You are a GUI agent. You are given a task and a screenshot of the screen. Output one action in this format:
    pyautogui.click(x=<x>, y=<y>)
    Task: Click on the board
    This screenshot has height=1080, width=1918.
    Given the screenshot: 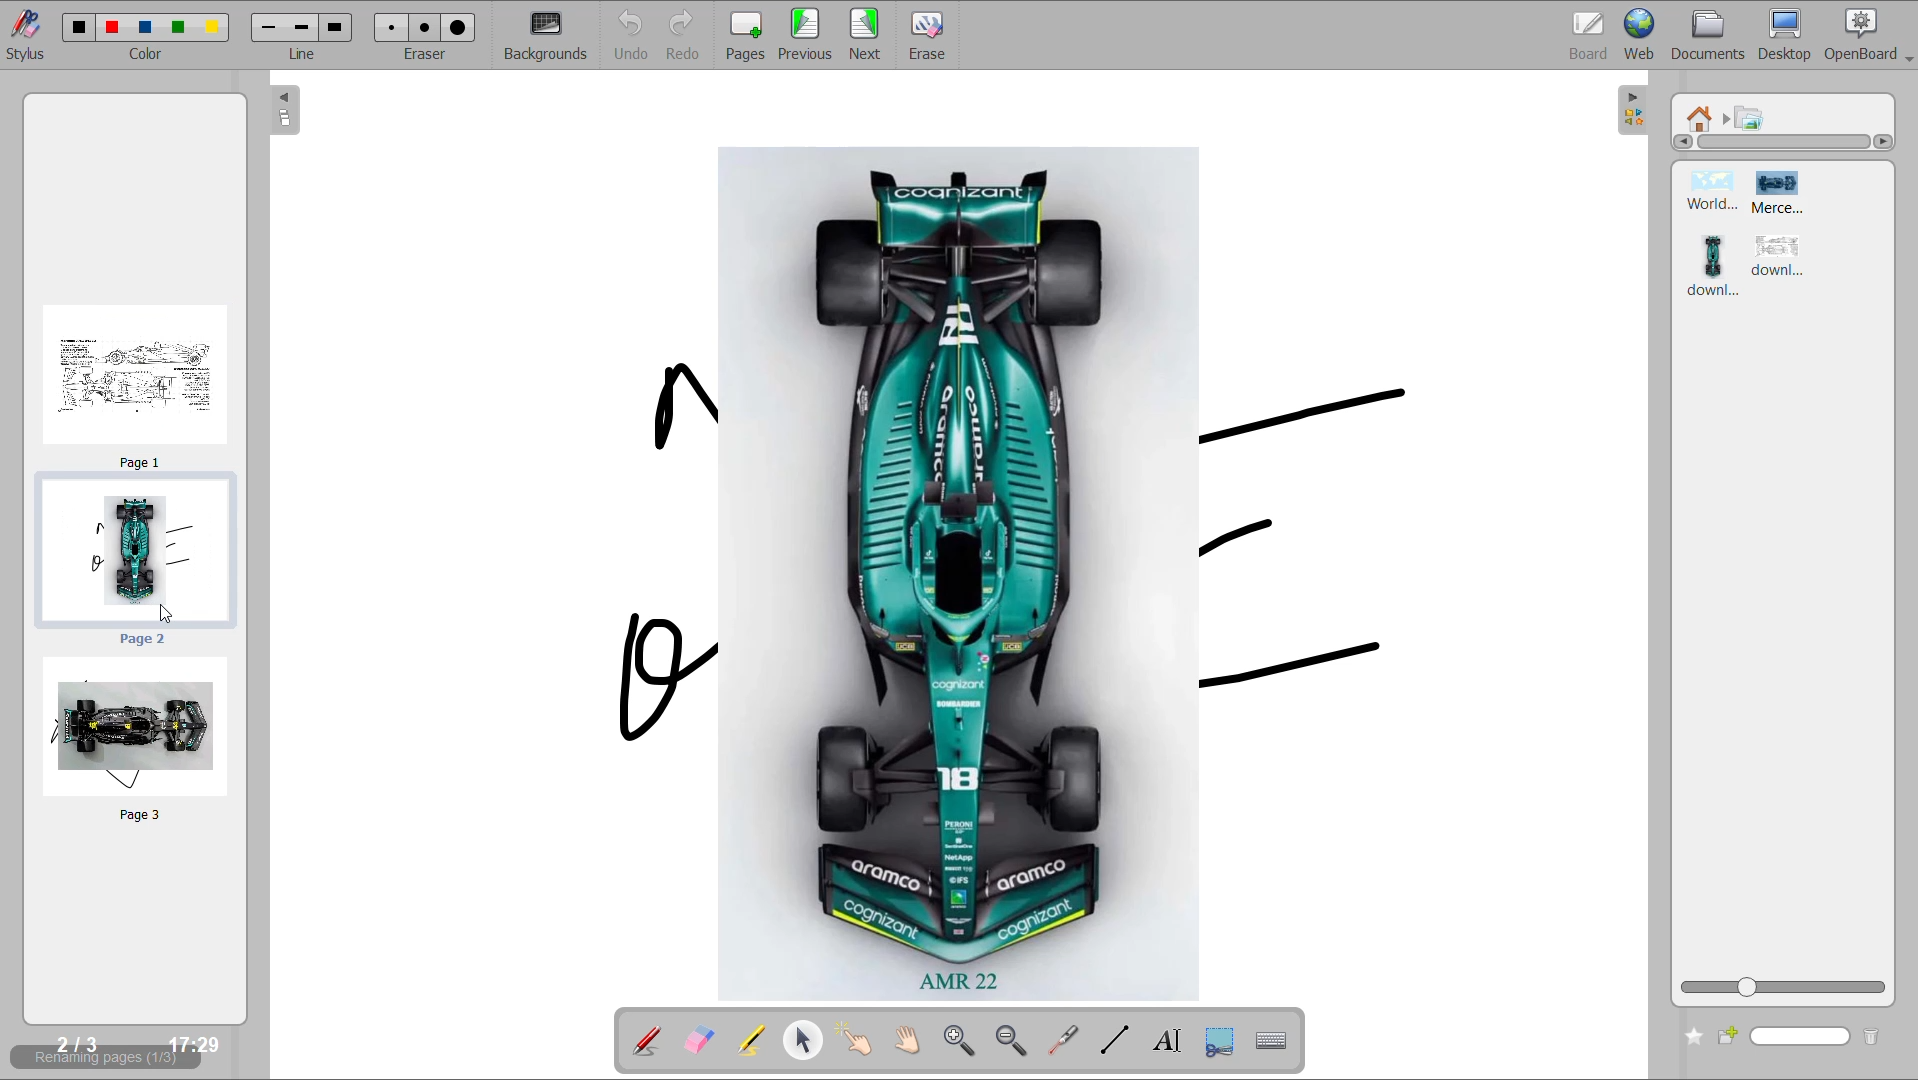 What is the action you would take?
    pyautogui.click(x=1590, y=32)
    